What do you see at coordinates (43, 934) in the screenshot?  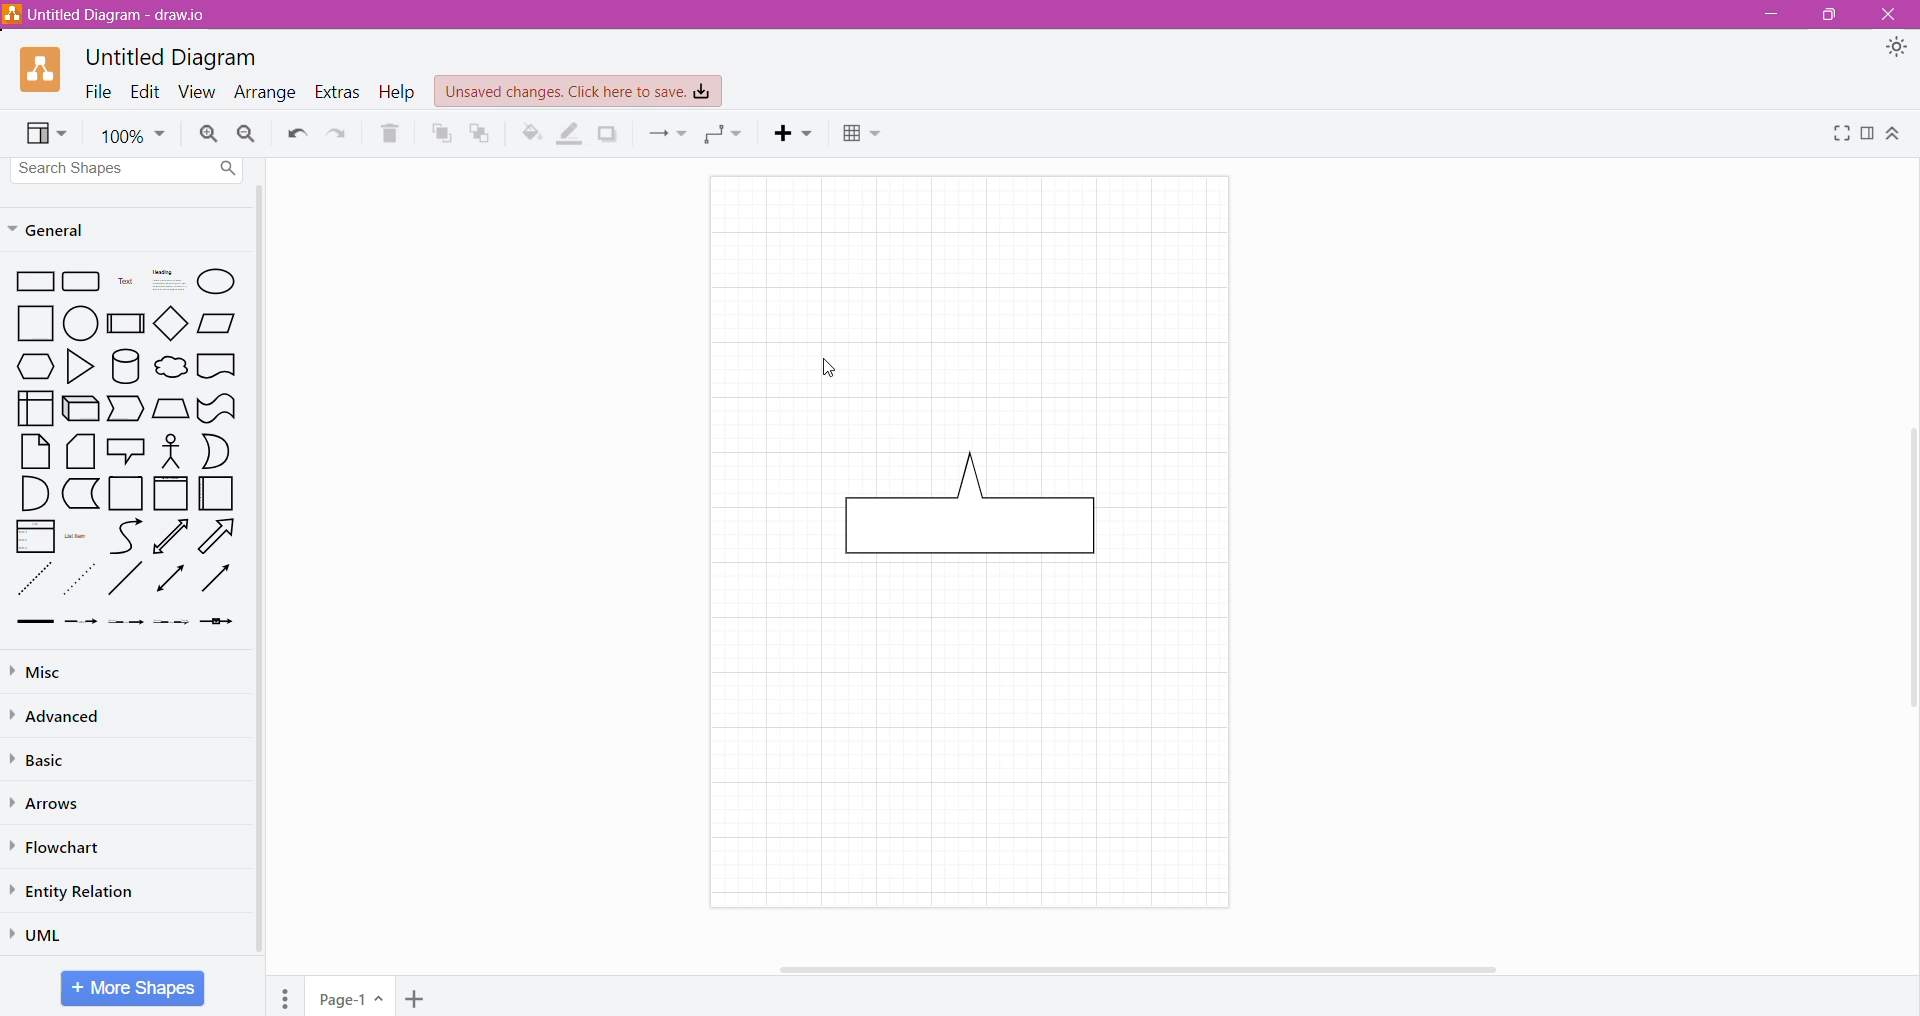 I see `UM` at bounding box center [43, 934].